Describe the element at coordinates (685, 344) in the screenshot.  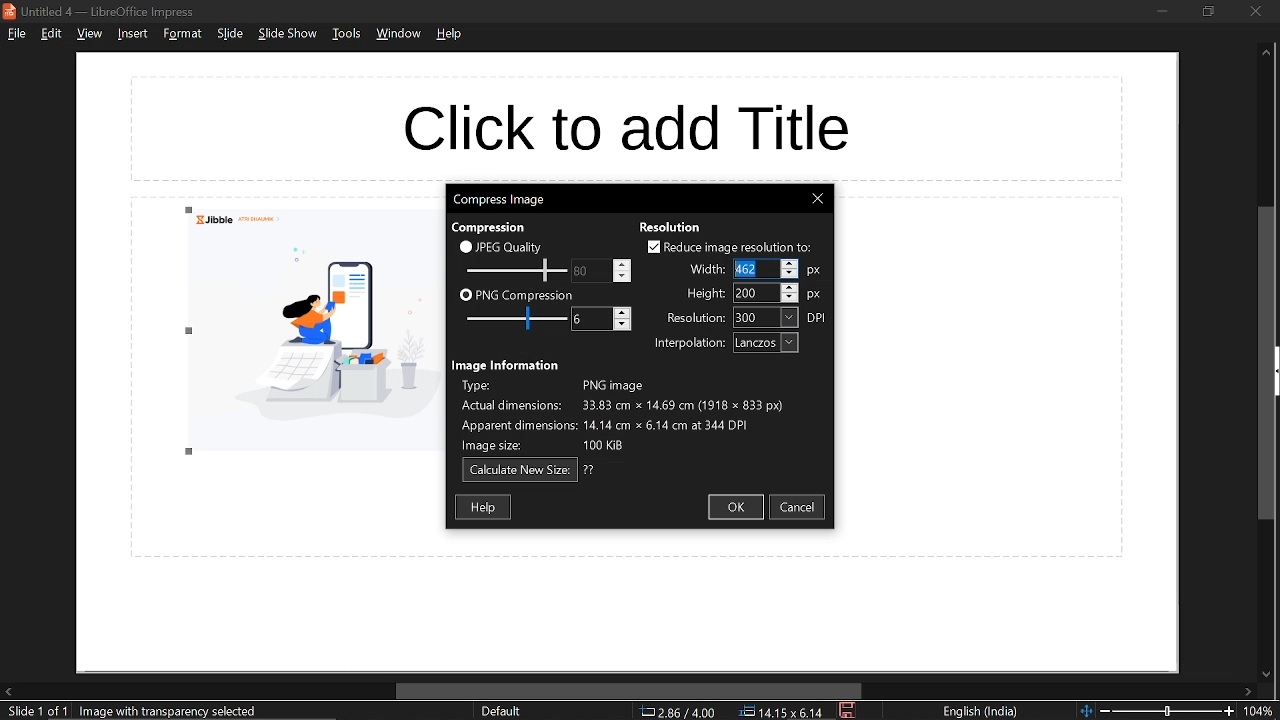
I see `interpolation` at that location.